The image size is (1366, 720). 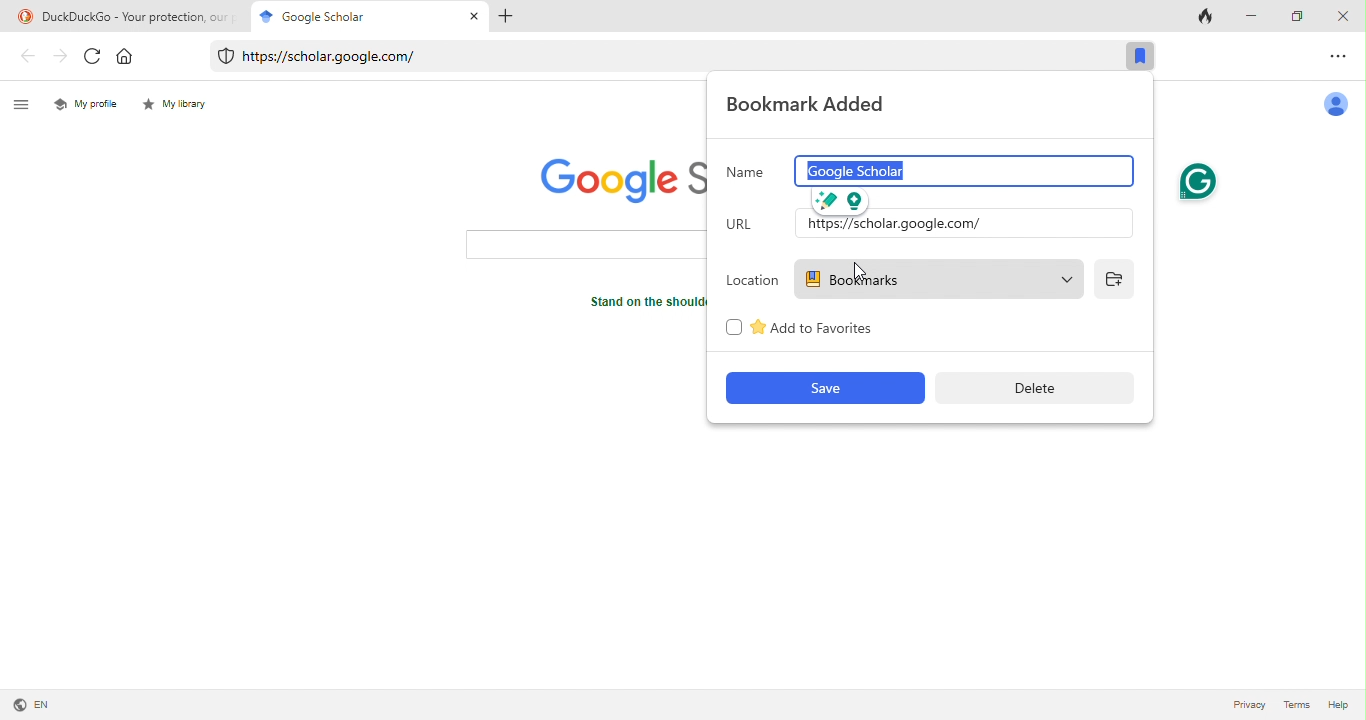 What do you see at coordinates (391, 17) in the screenshot?
I see `cursor movement` at bounding box center [391, 17].